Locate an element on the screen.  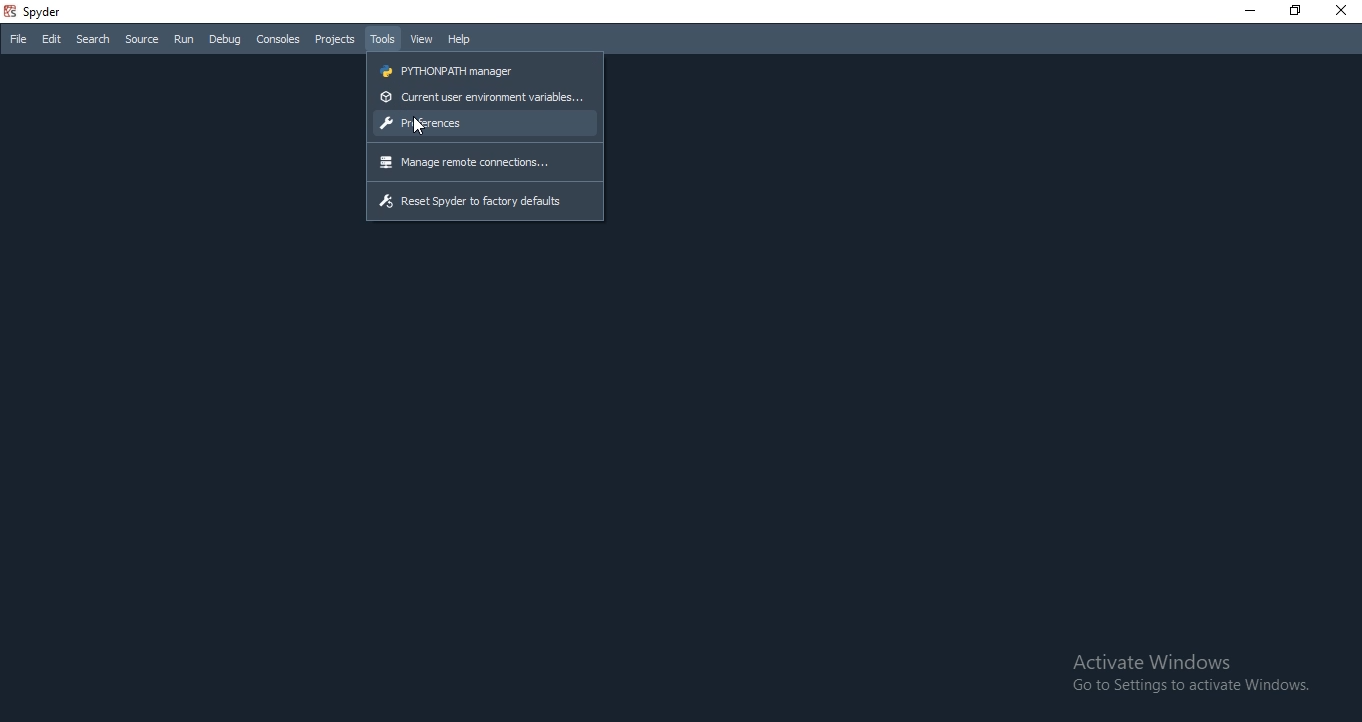
Activate Windows
Go to Settings to activate Windows. is located at coordinates (1194, 676).